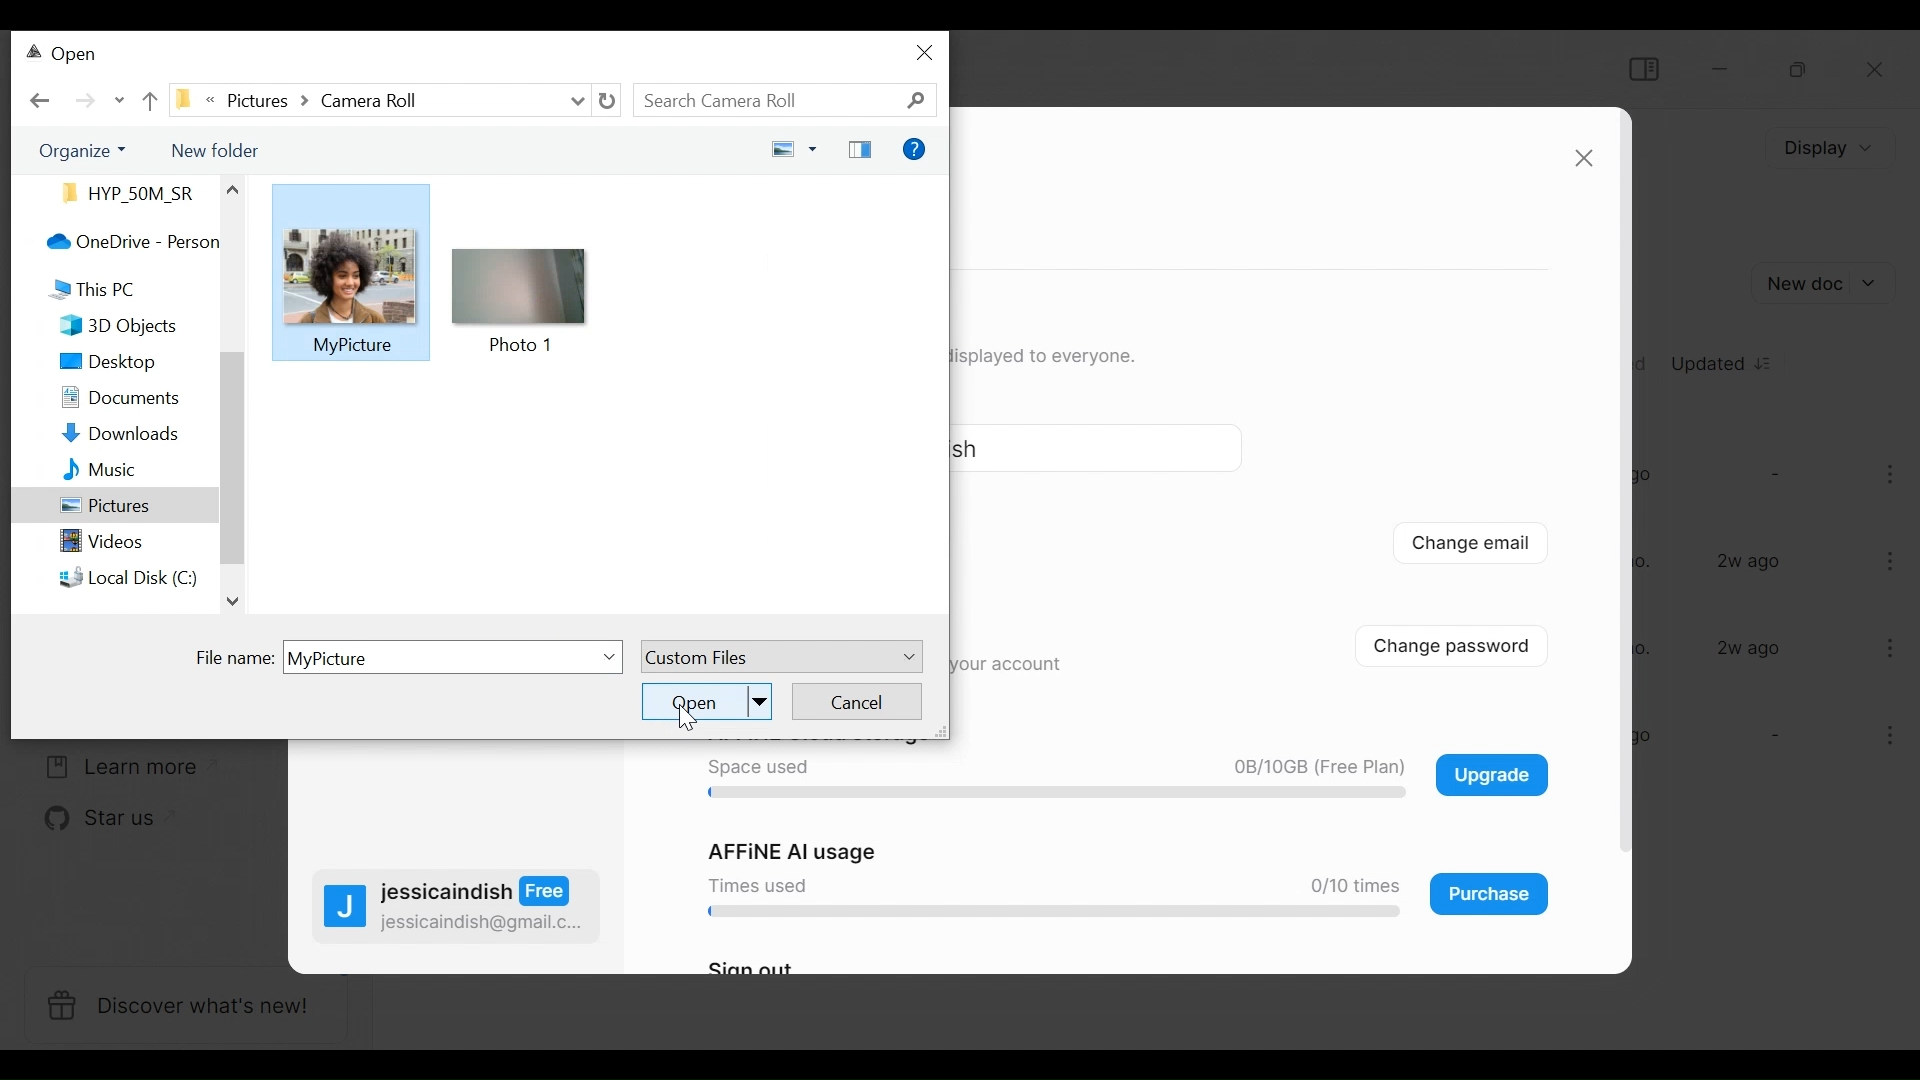 Image resolution: width=1920 pixels, height=1080 pixels. Describe the element at coordinates (1750, 648) in the screenshot. I see `2w ago` at that location.